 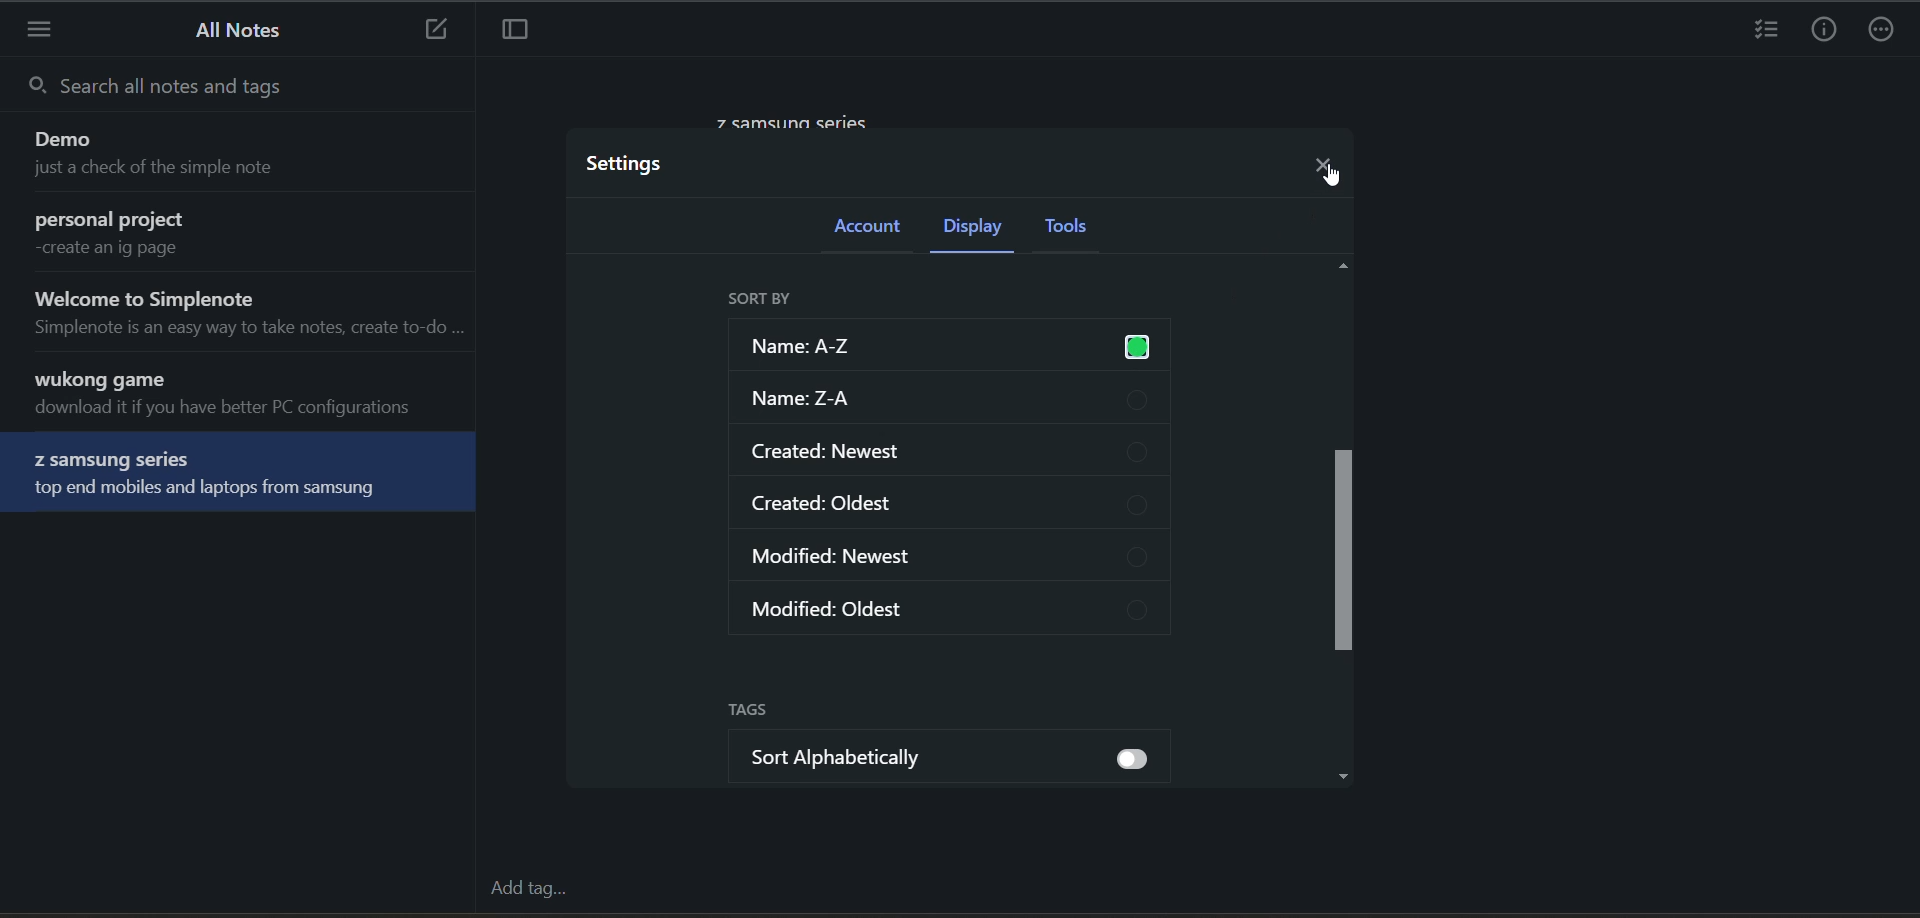 What do you see at coordinates (955, 402) in the screenshot?
I see `name: Z-A` at bounding box center [955, 402].